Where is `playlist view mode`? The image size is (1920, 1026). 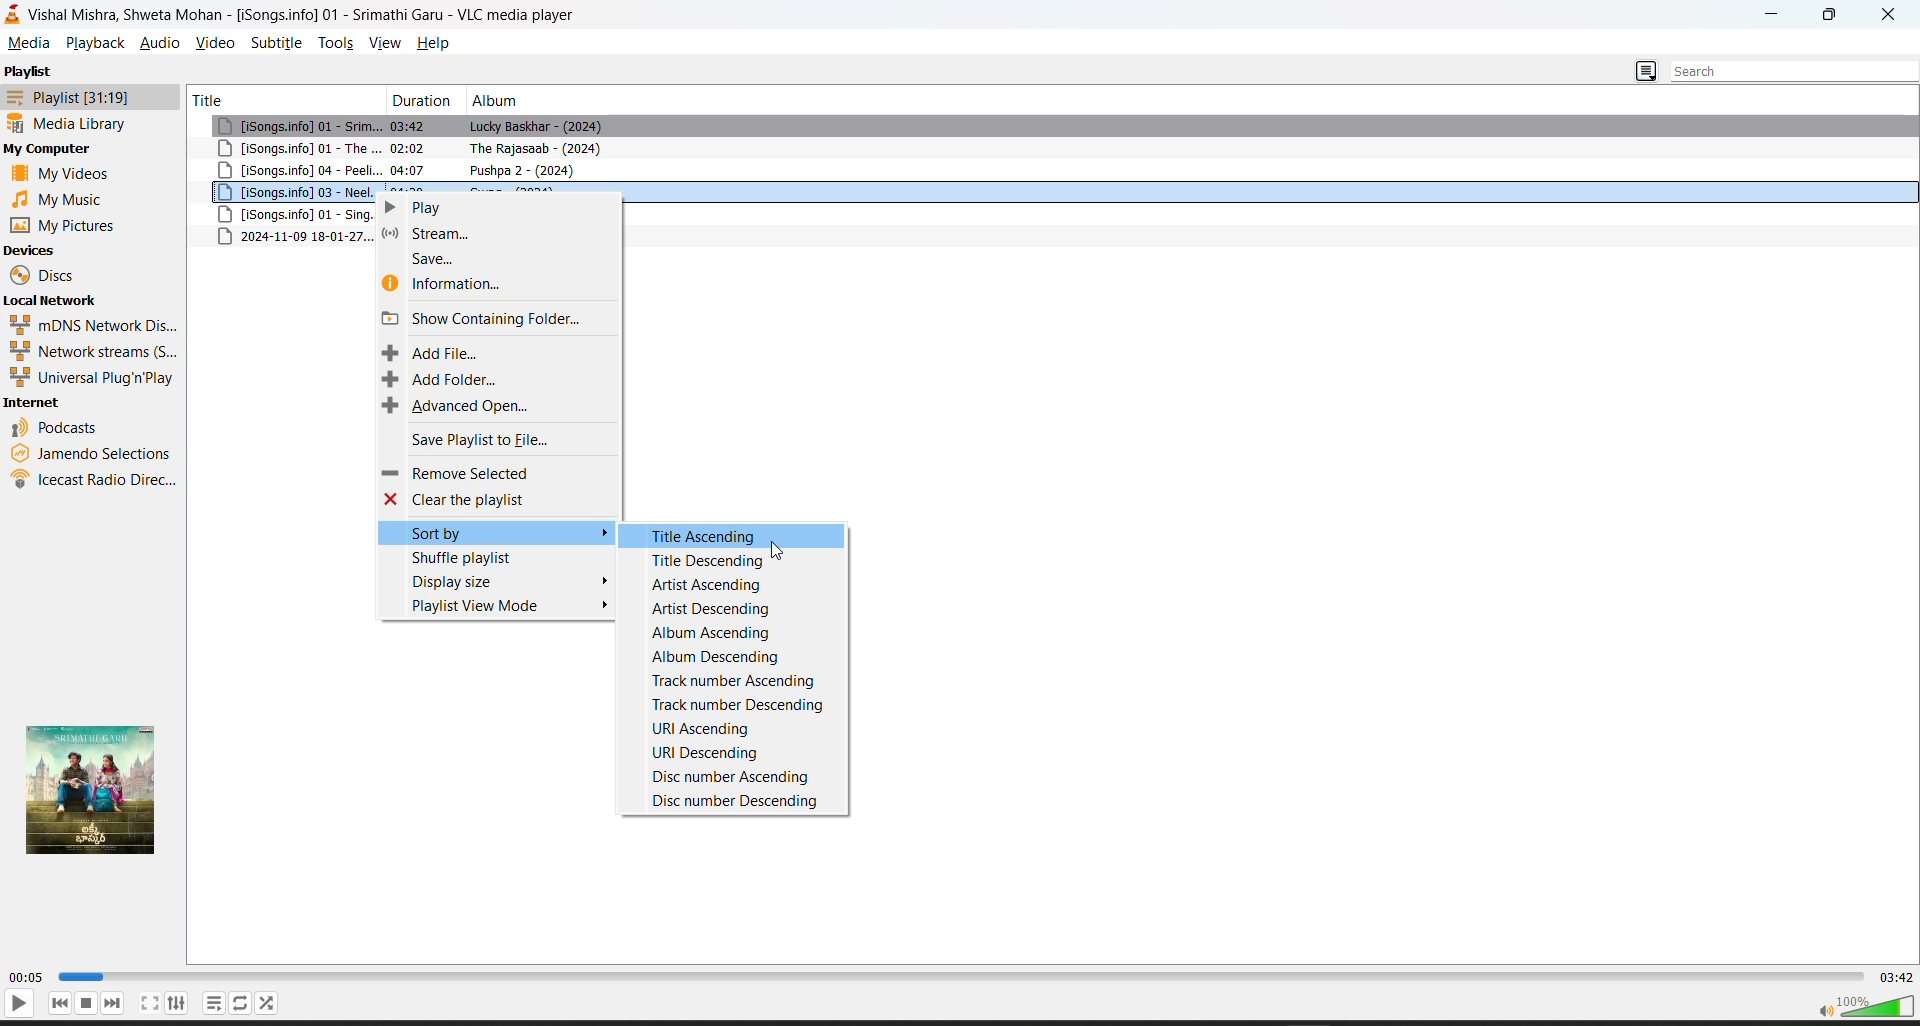
playlist view mode is located at coordinates (497, 608).